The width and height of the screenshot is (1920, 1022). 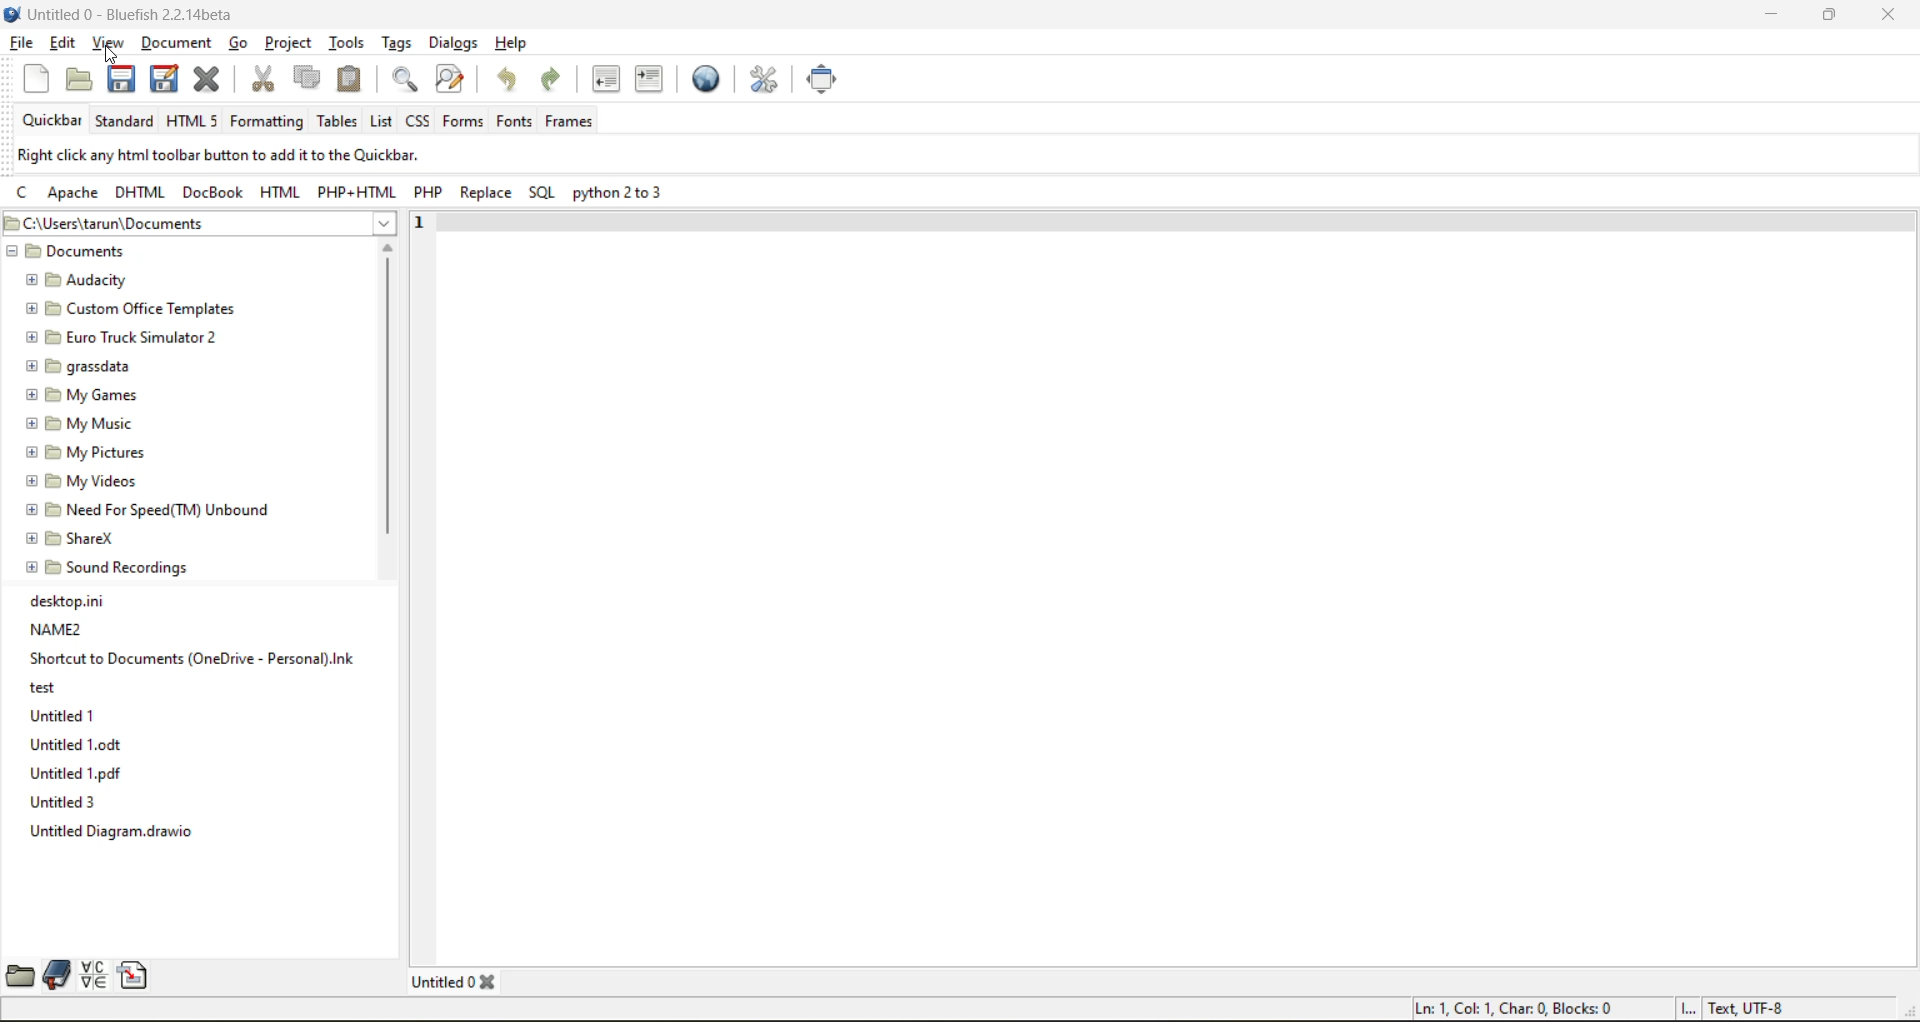 I want to click on Untitled 1.pdf, so click(x=79, y=773).